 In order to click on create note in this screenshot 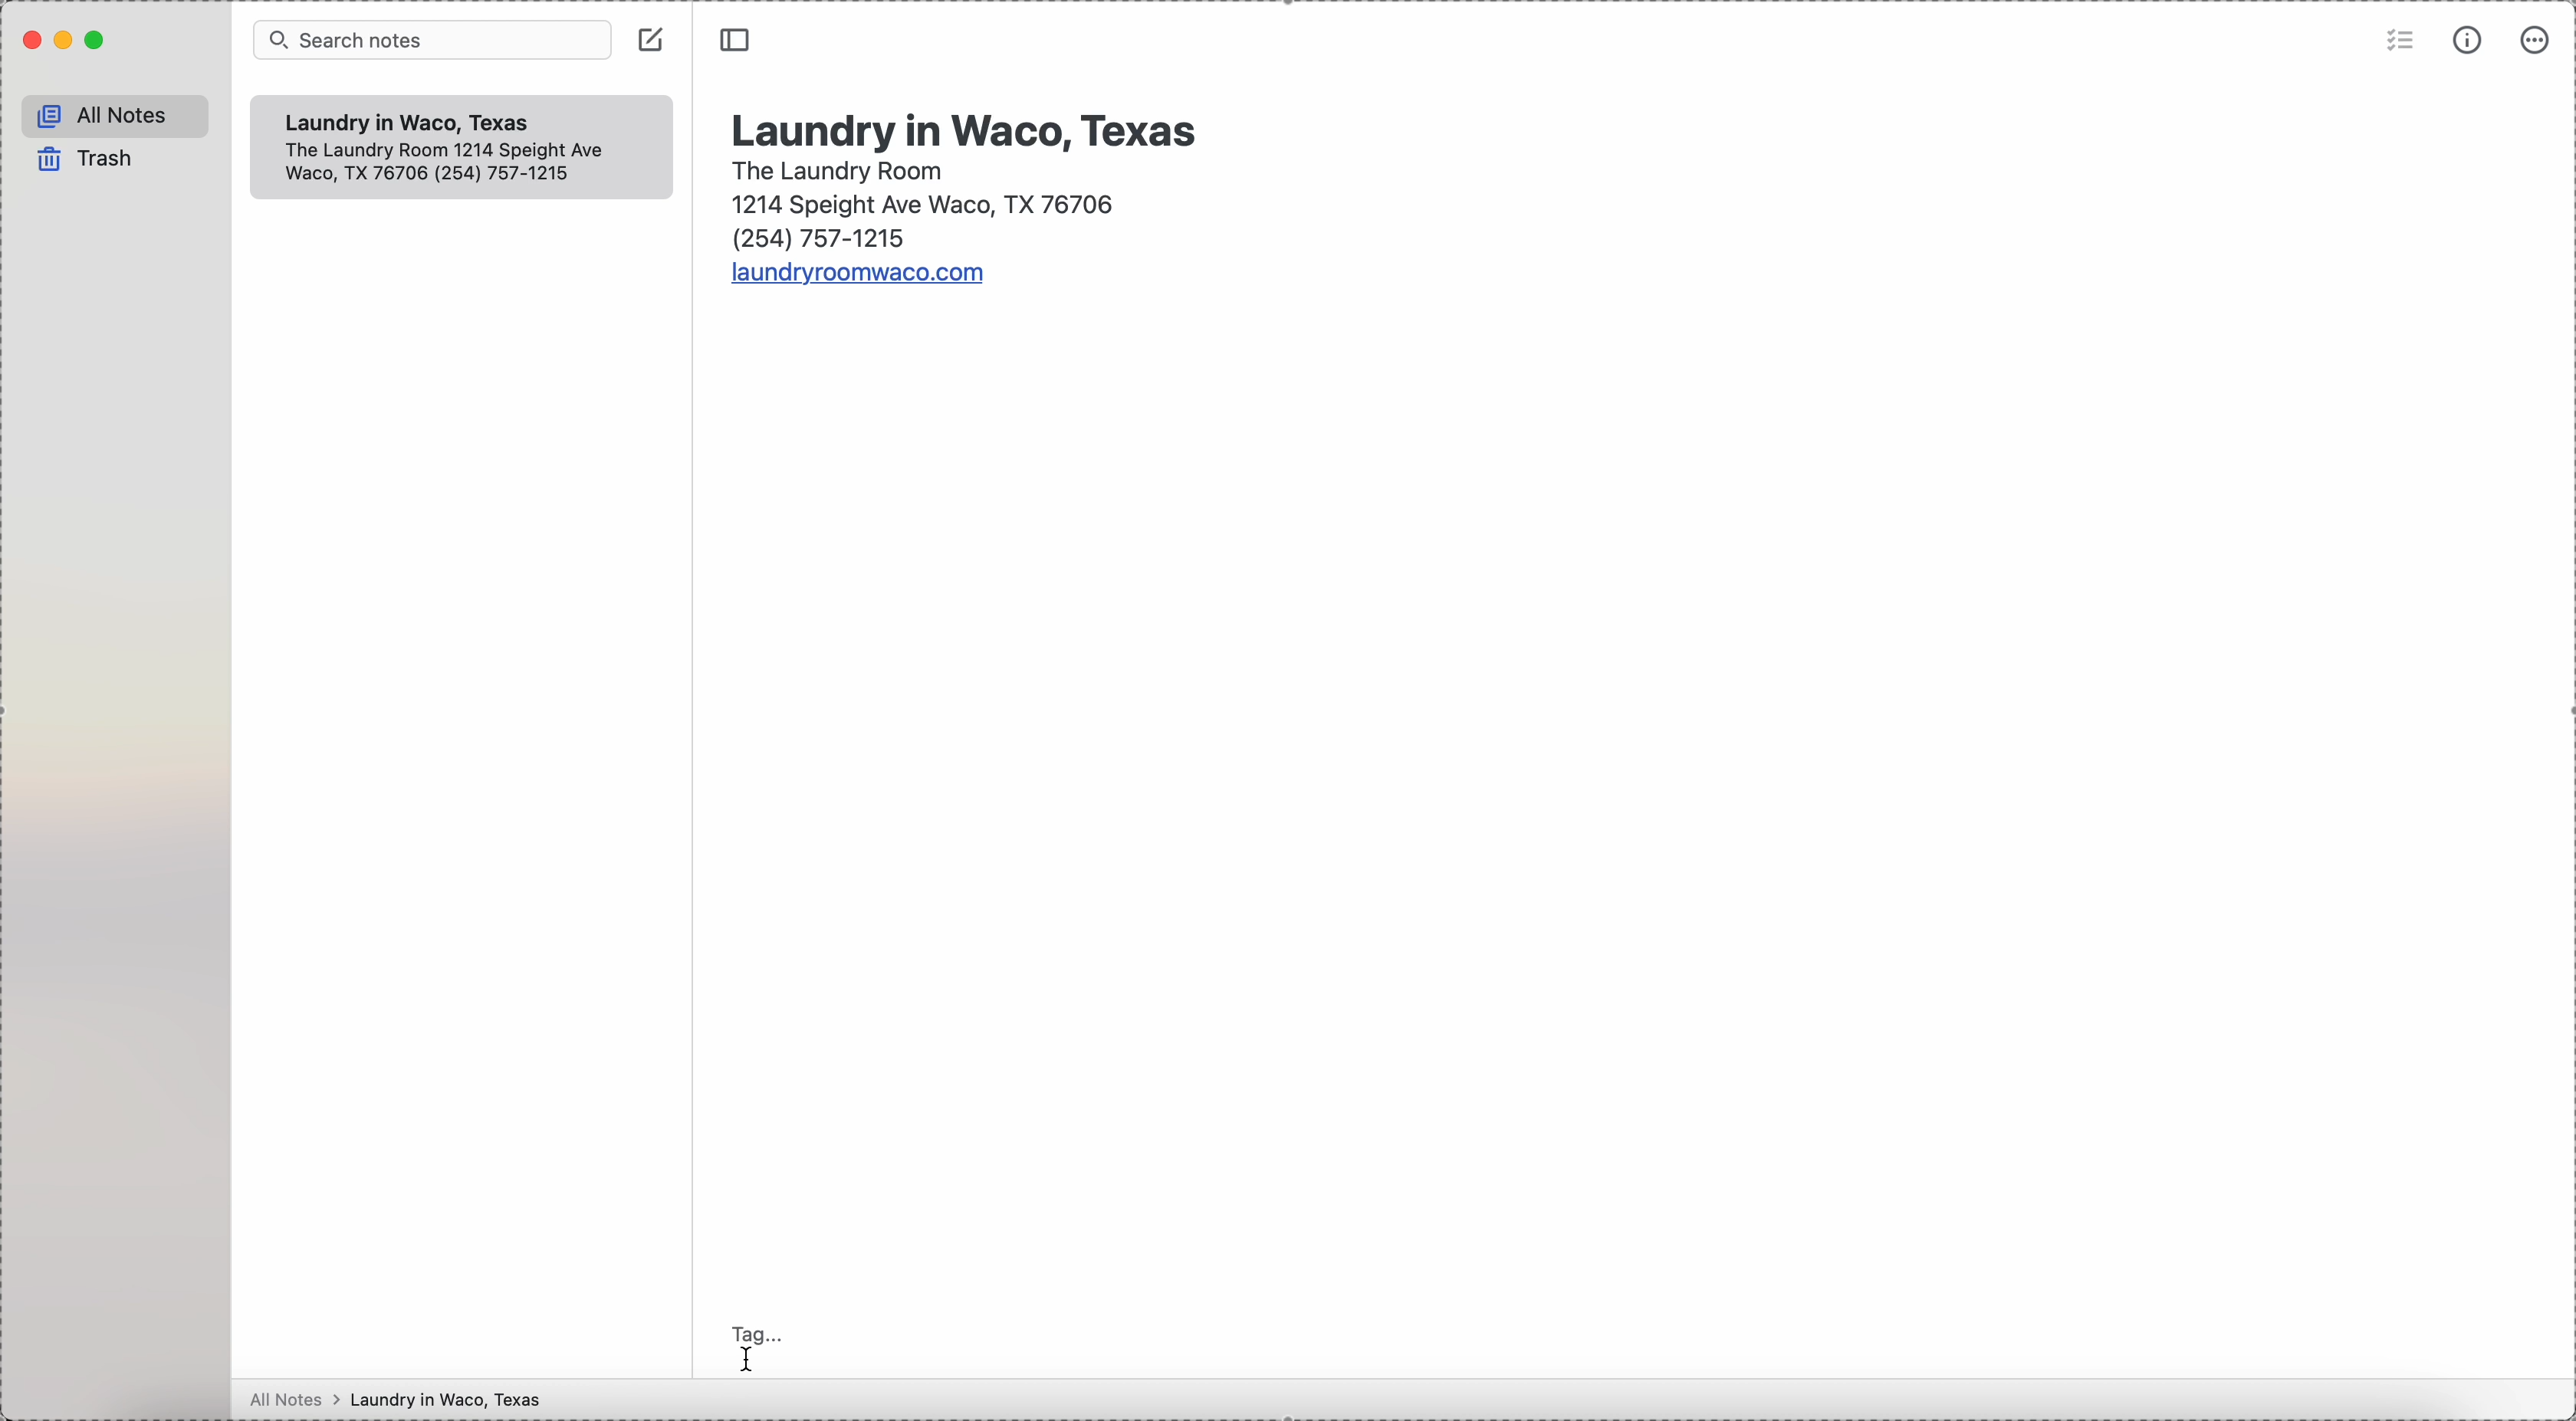, I will do `click(651, 40)`.